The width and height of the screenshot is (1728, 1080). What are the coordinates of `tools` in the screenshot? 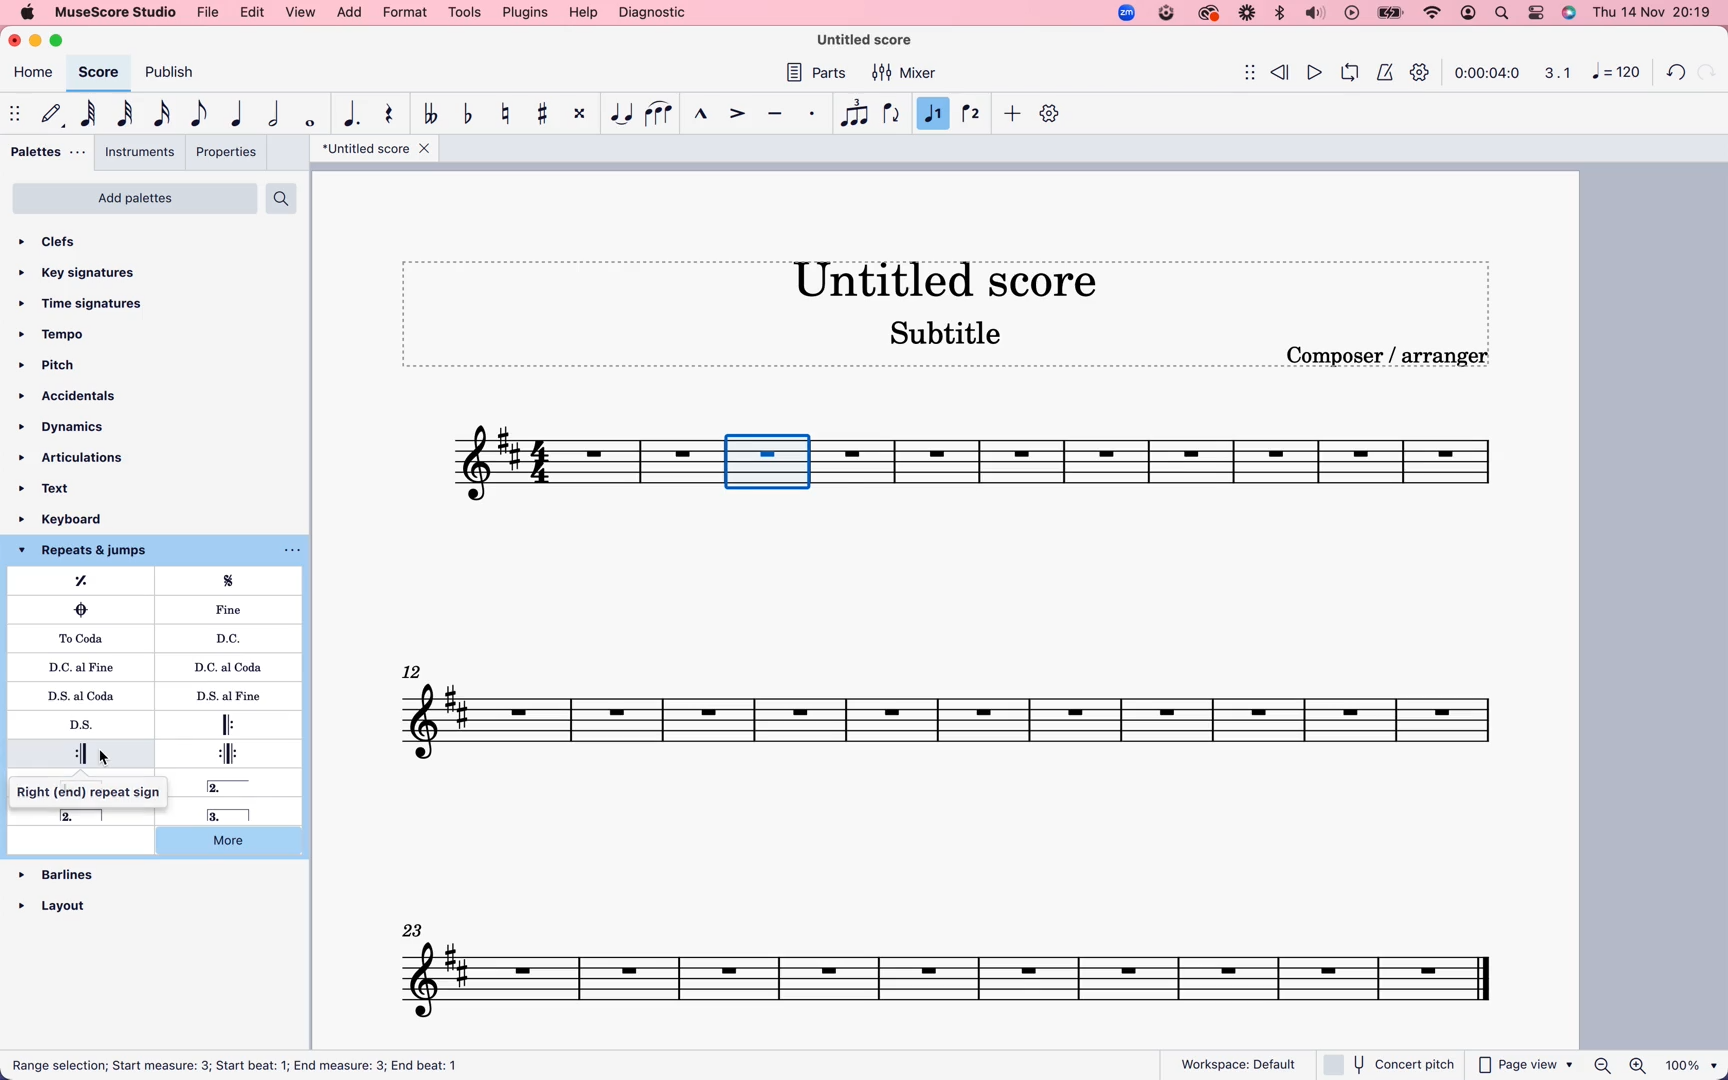 It's located at (465, 12).